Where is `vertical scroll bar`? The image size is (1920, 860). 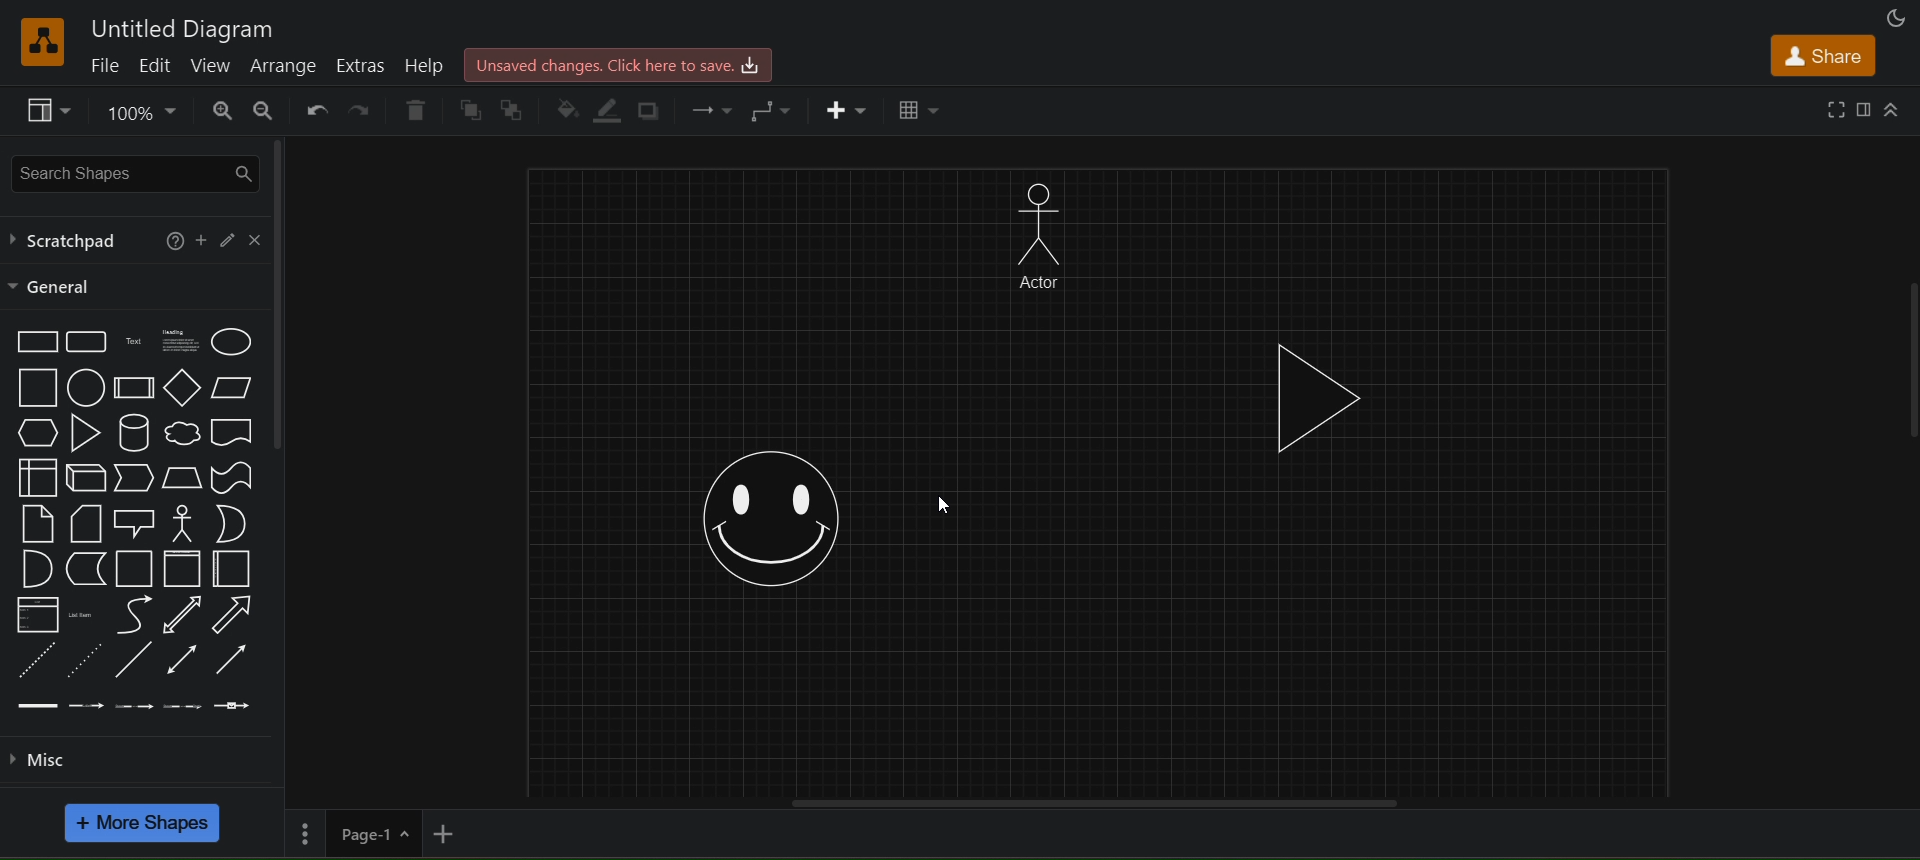
vertical scroll bar is located at coordinates (283, 292).